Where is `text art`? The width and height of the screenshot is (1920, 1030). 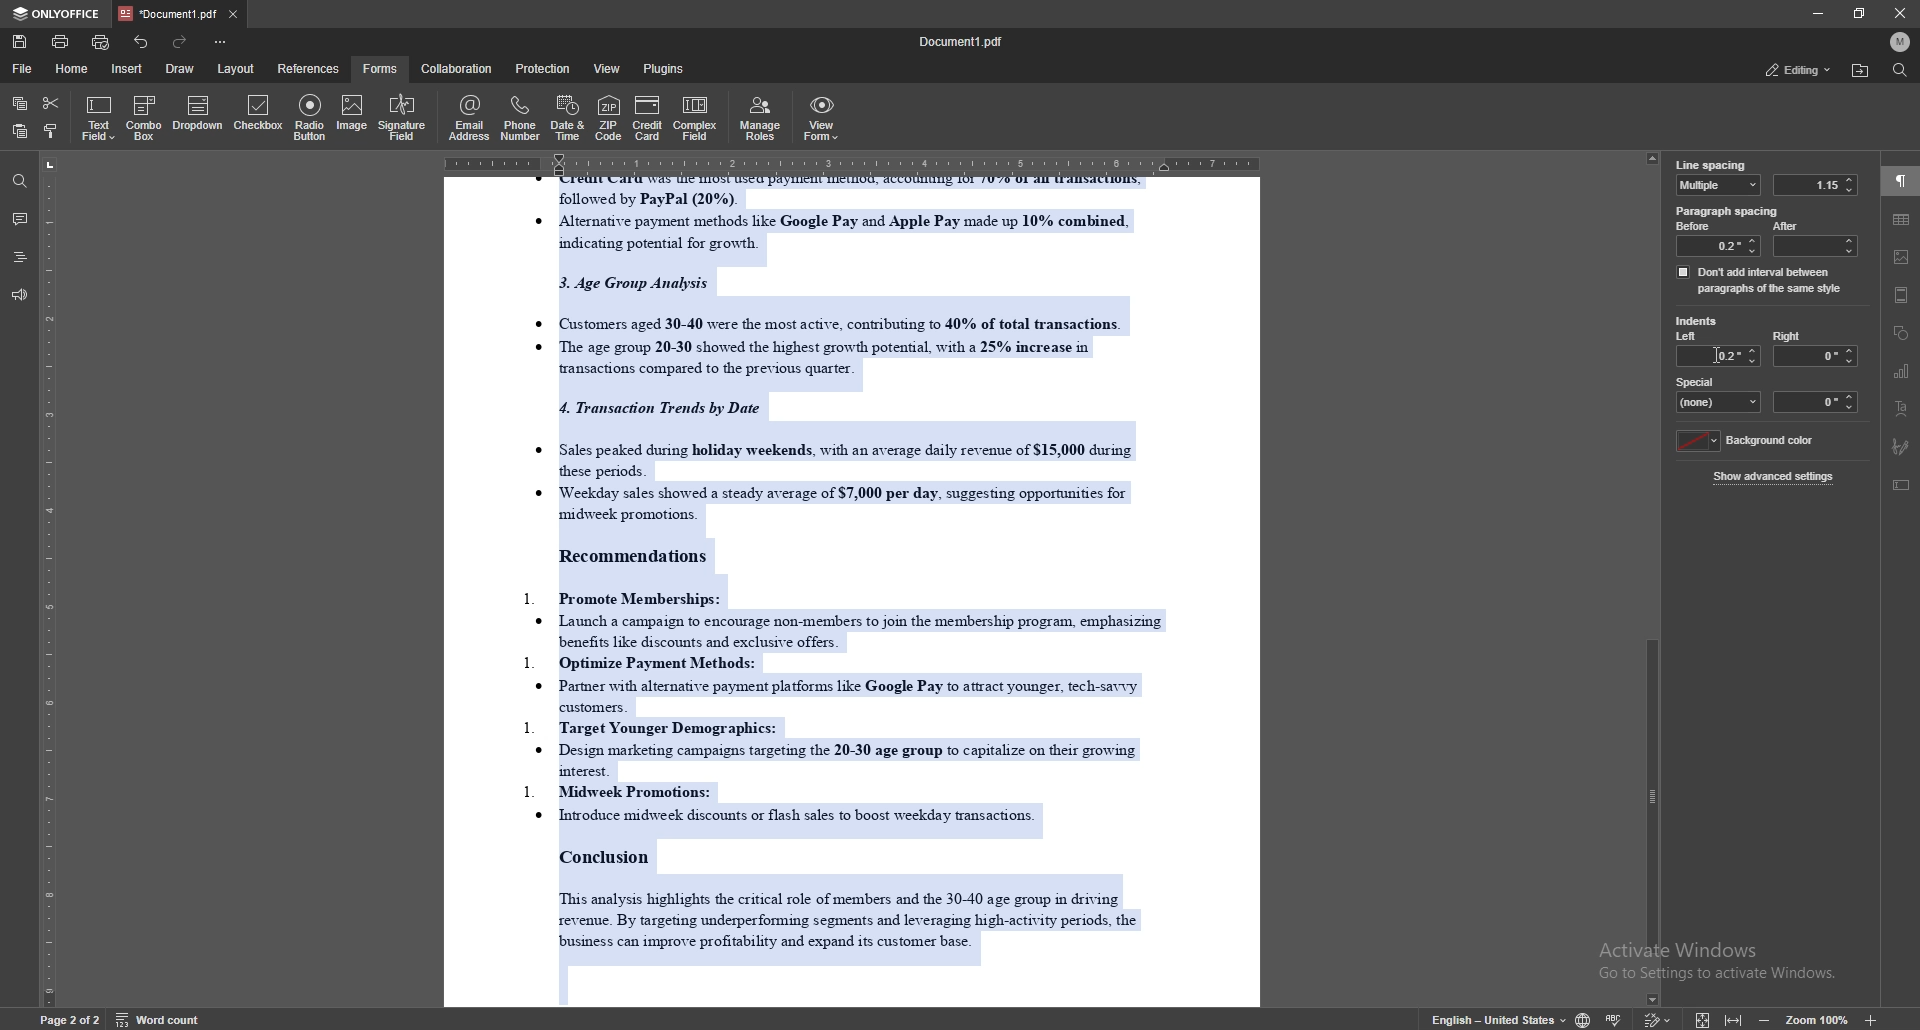
text art is located at coordinates (1900, 409).